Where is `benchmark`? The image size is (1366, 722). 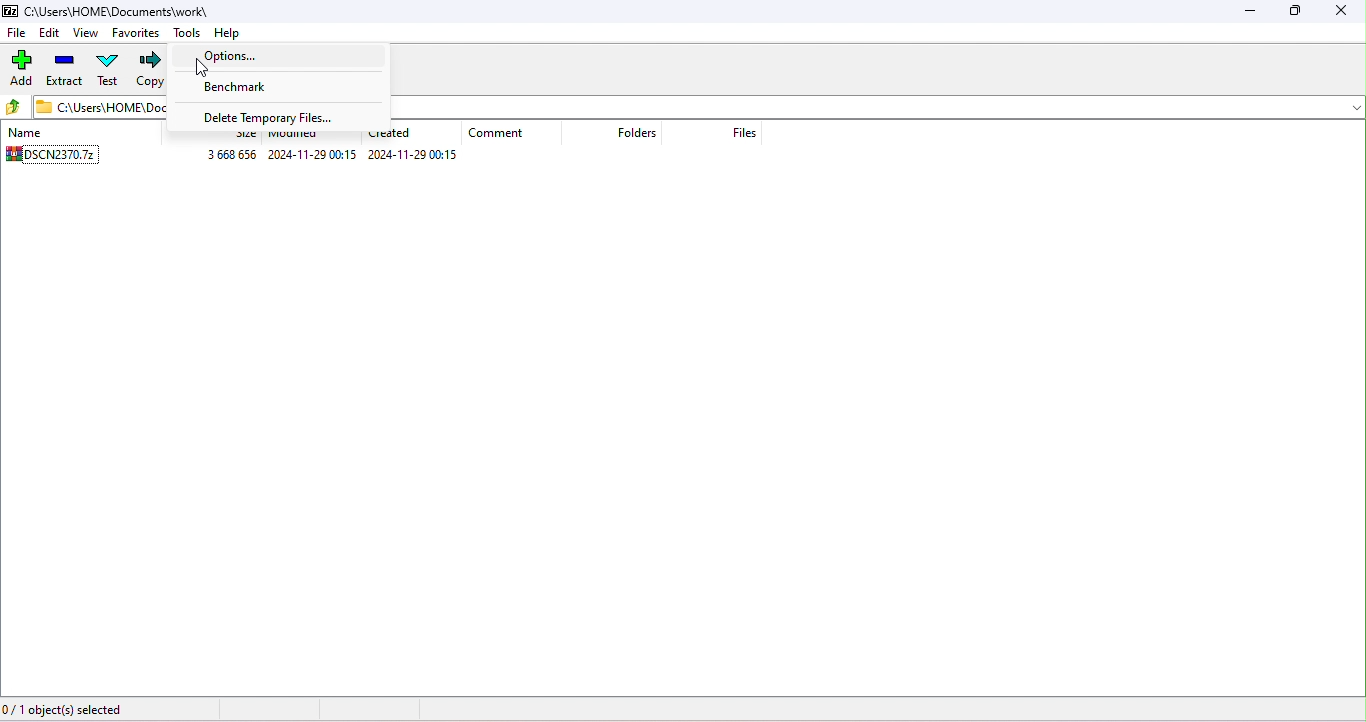 benchmark is located at coordinates (257, 88).